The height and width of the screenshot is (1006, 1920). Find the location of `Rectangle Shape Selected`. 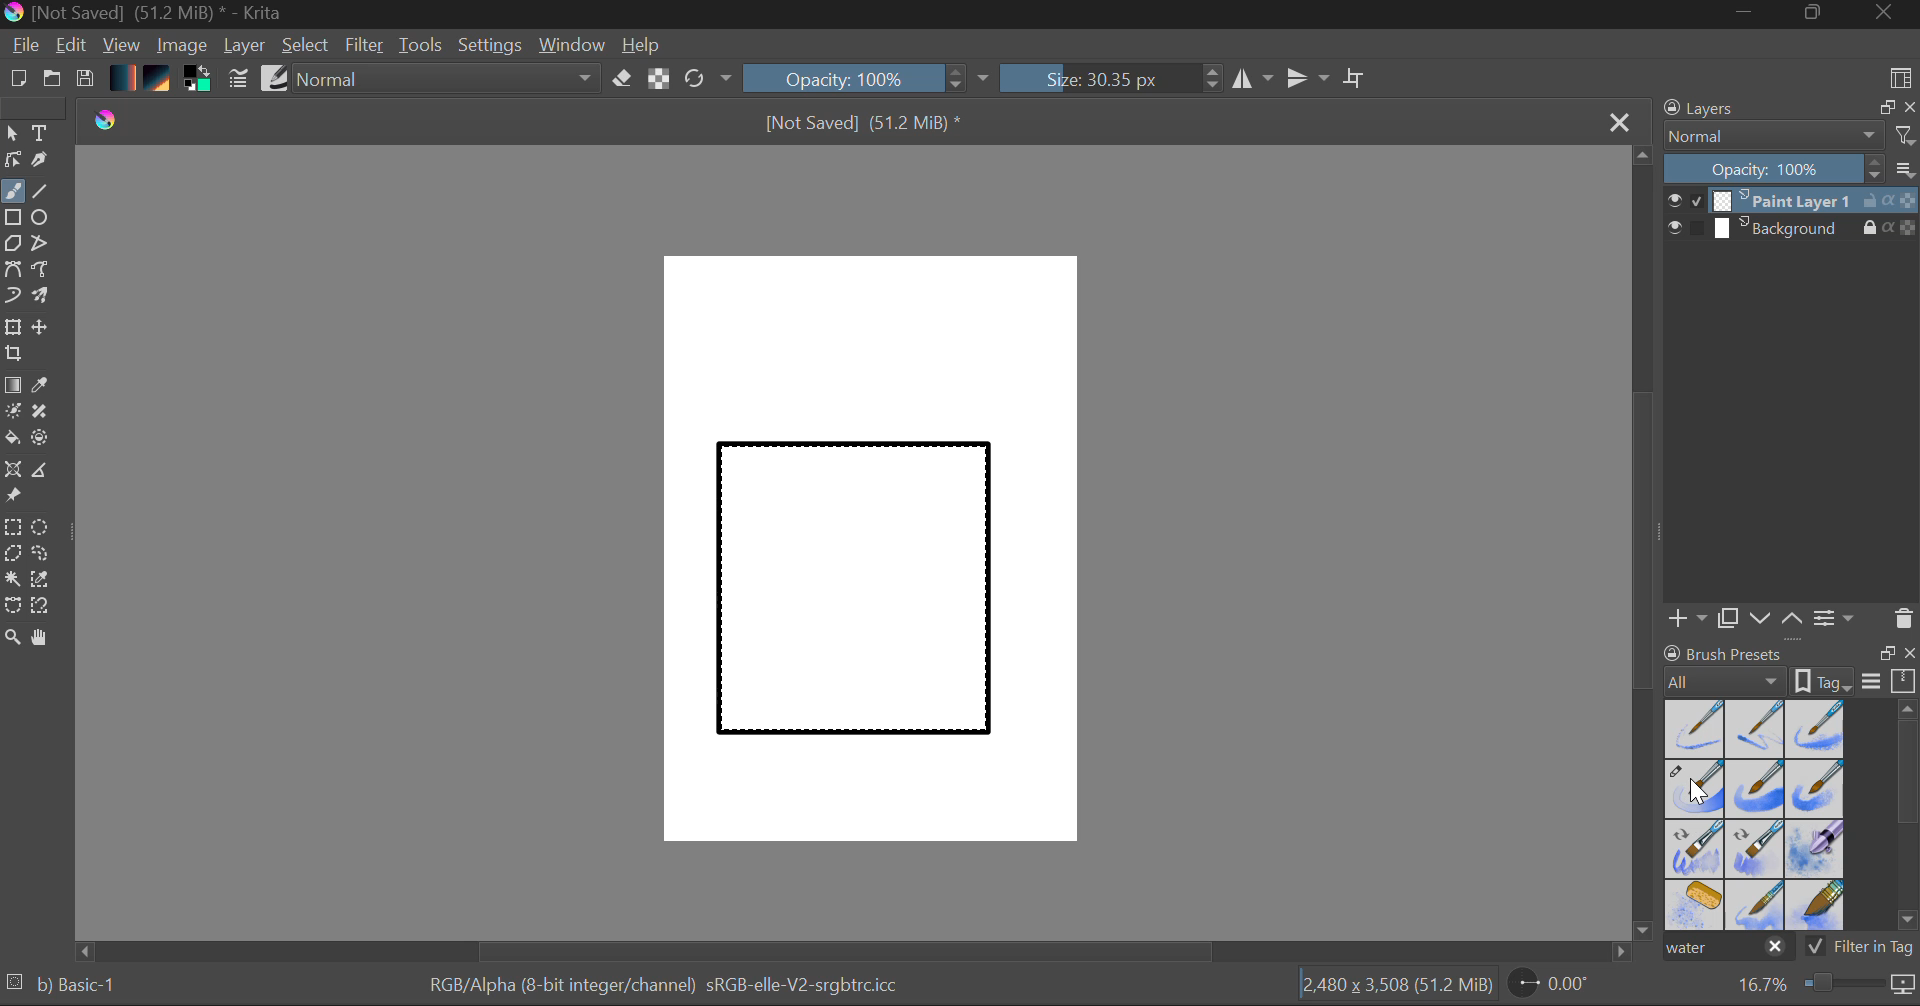

Rectangle Shape Selected is located at coordinates (856, 608).